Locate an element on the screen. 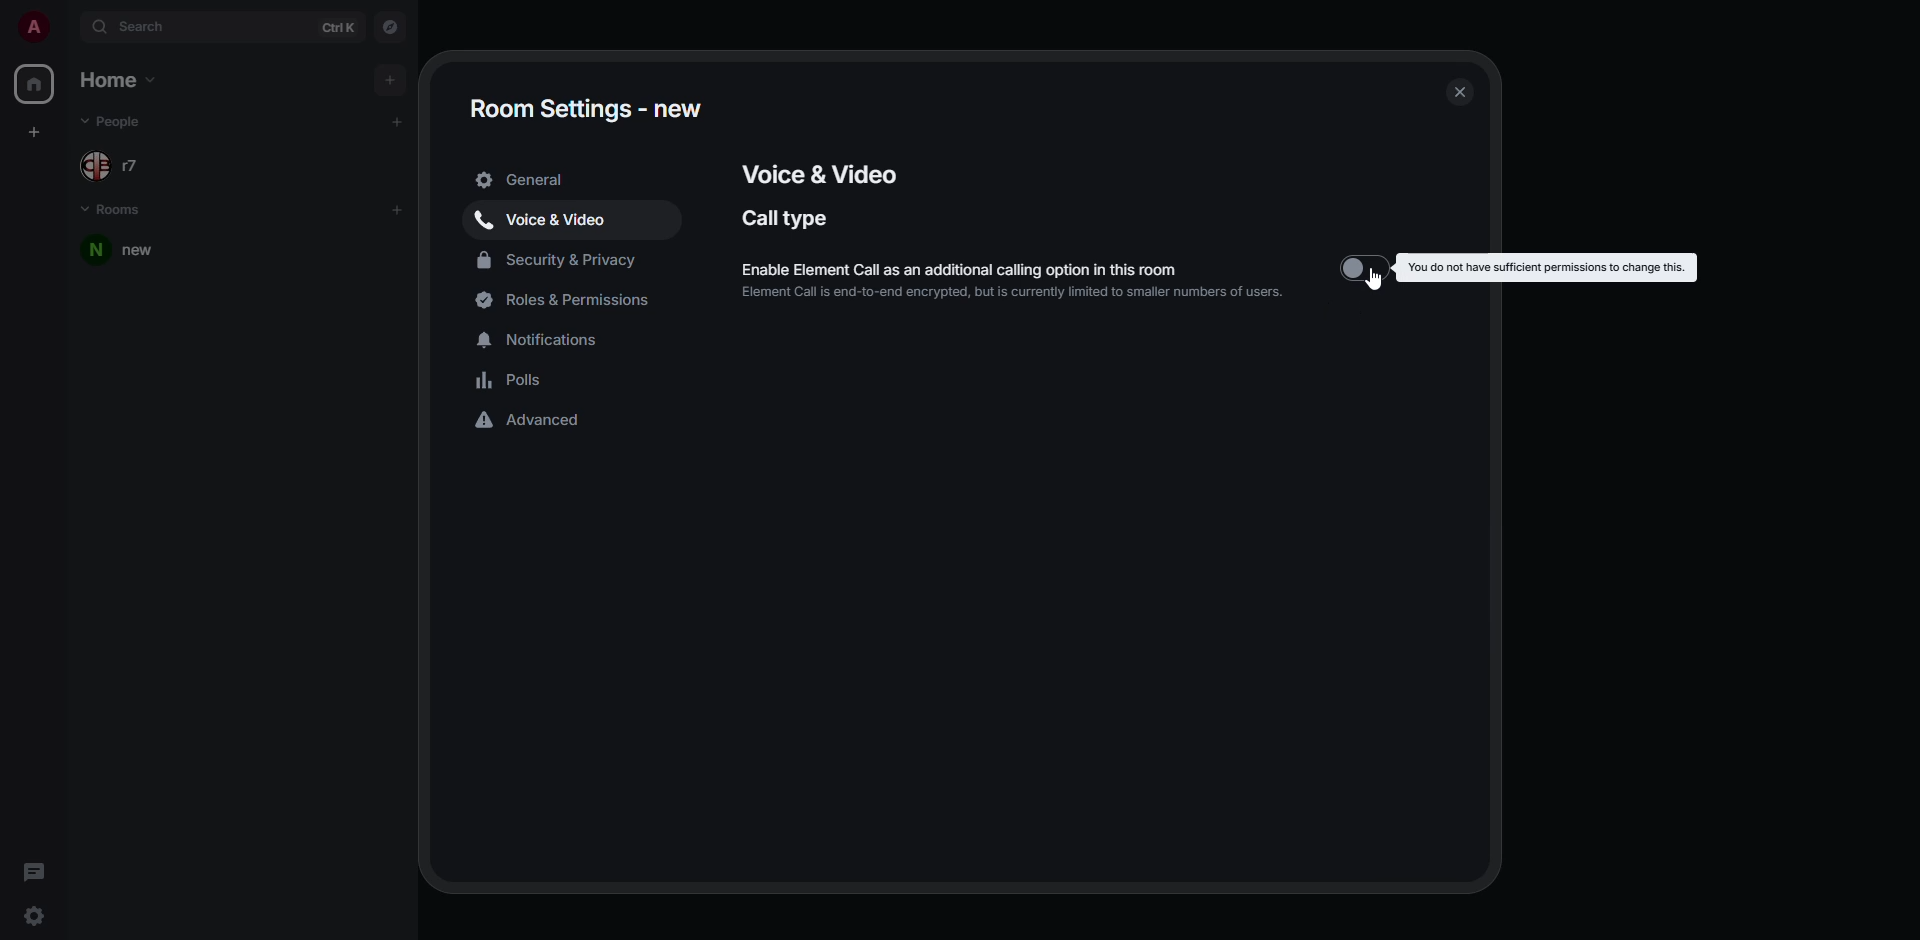 The height and width of the screenshot is (940, 1920). rooms is located at coordinates (111, 206).